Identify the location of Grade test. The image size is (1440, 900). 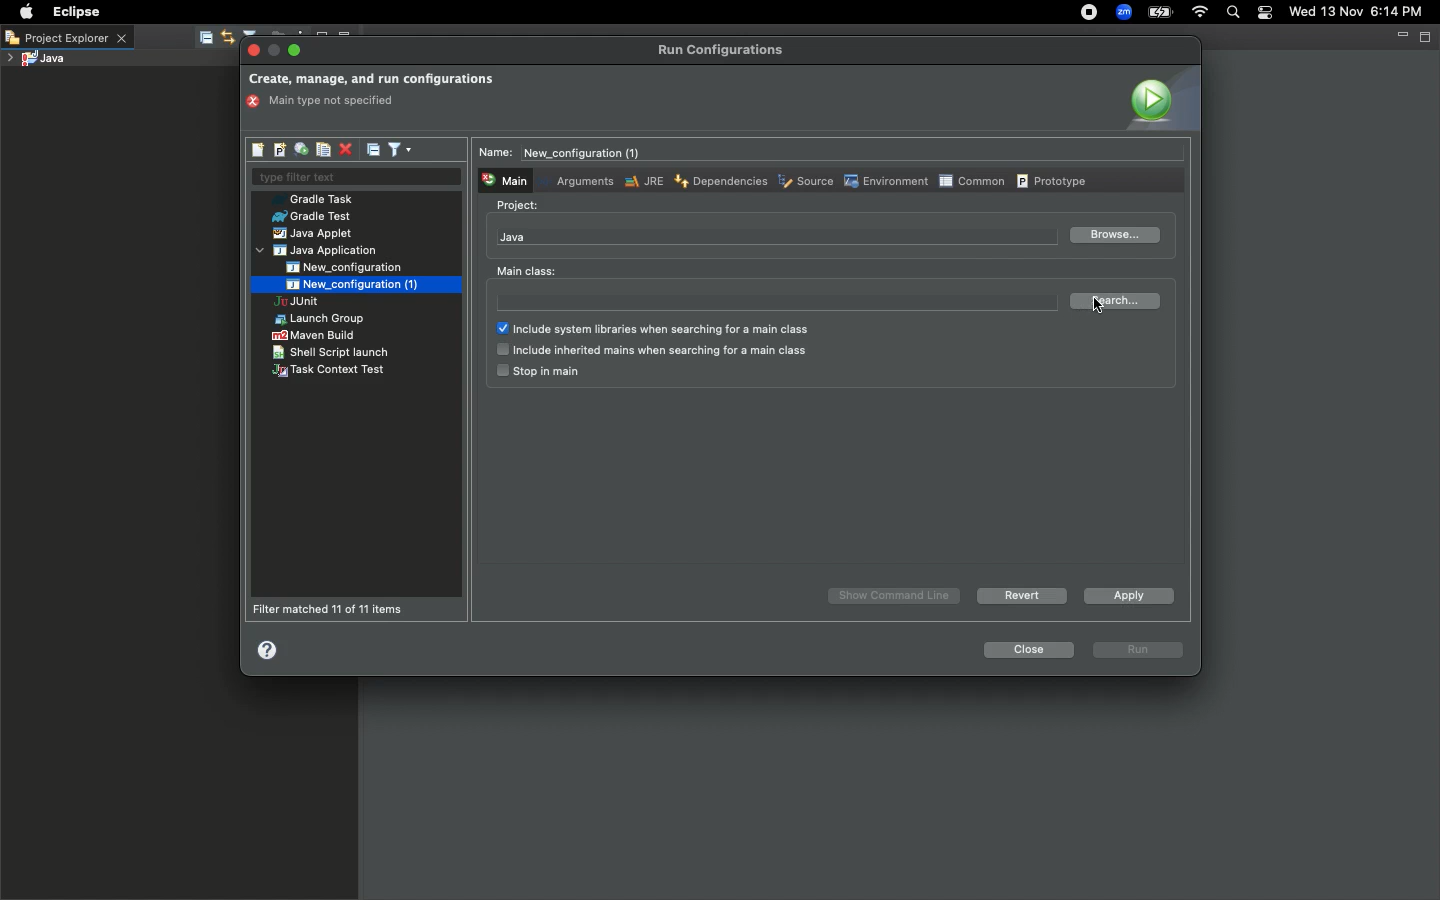
(310, 217).